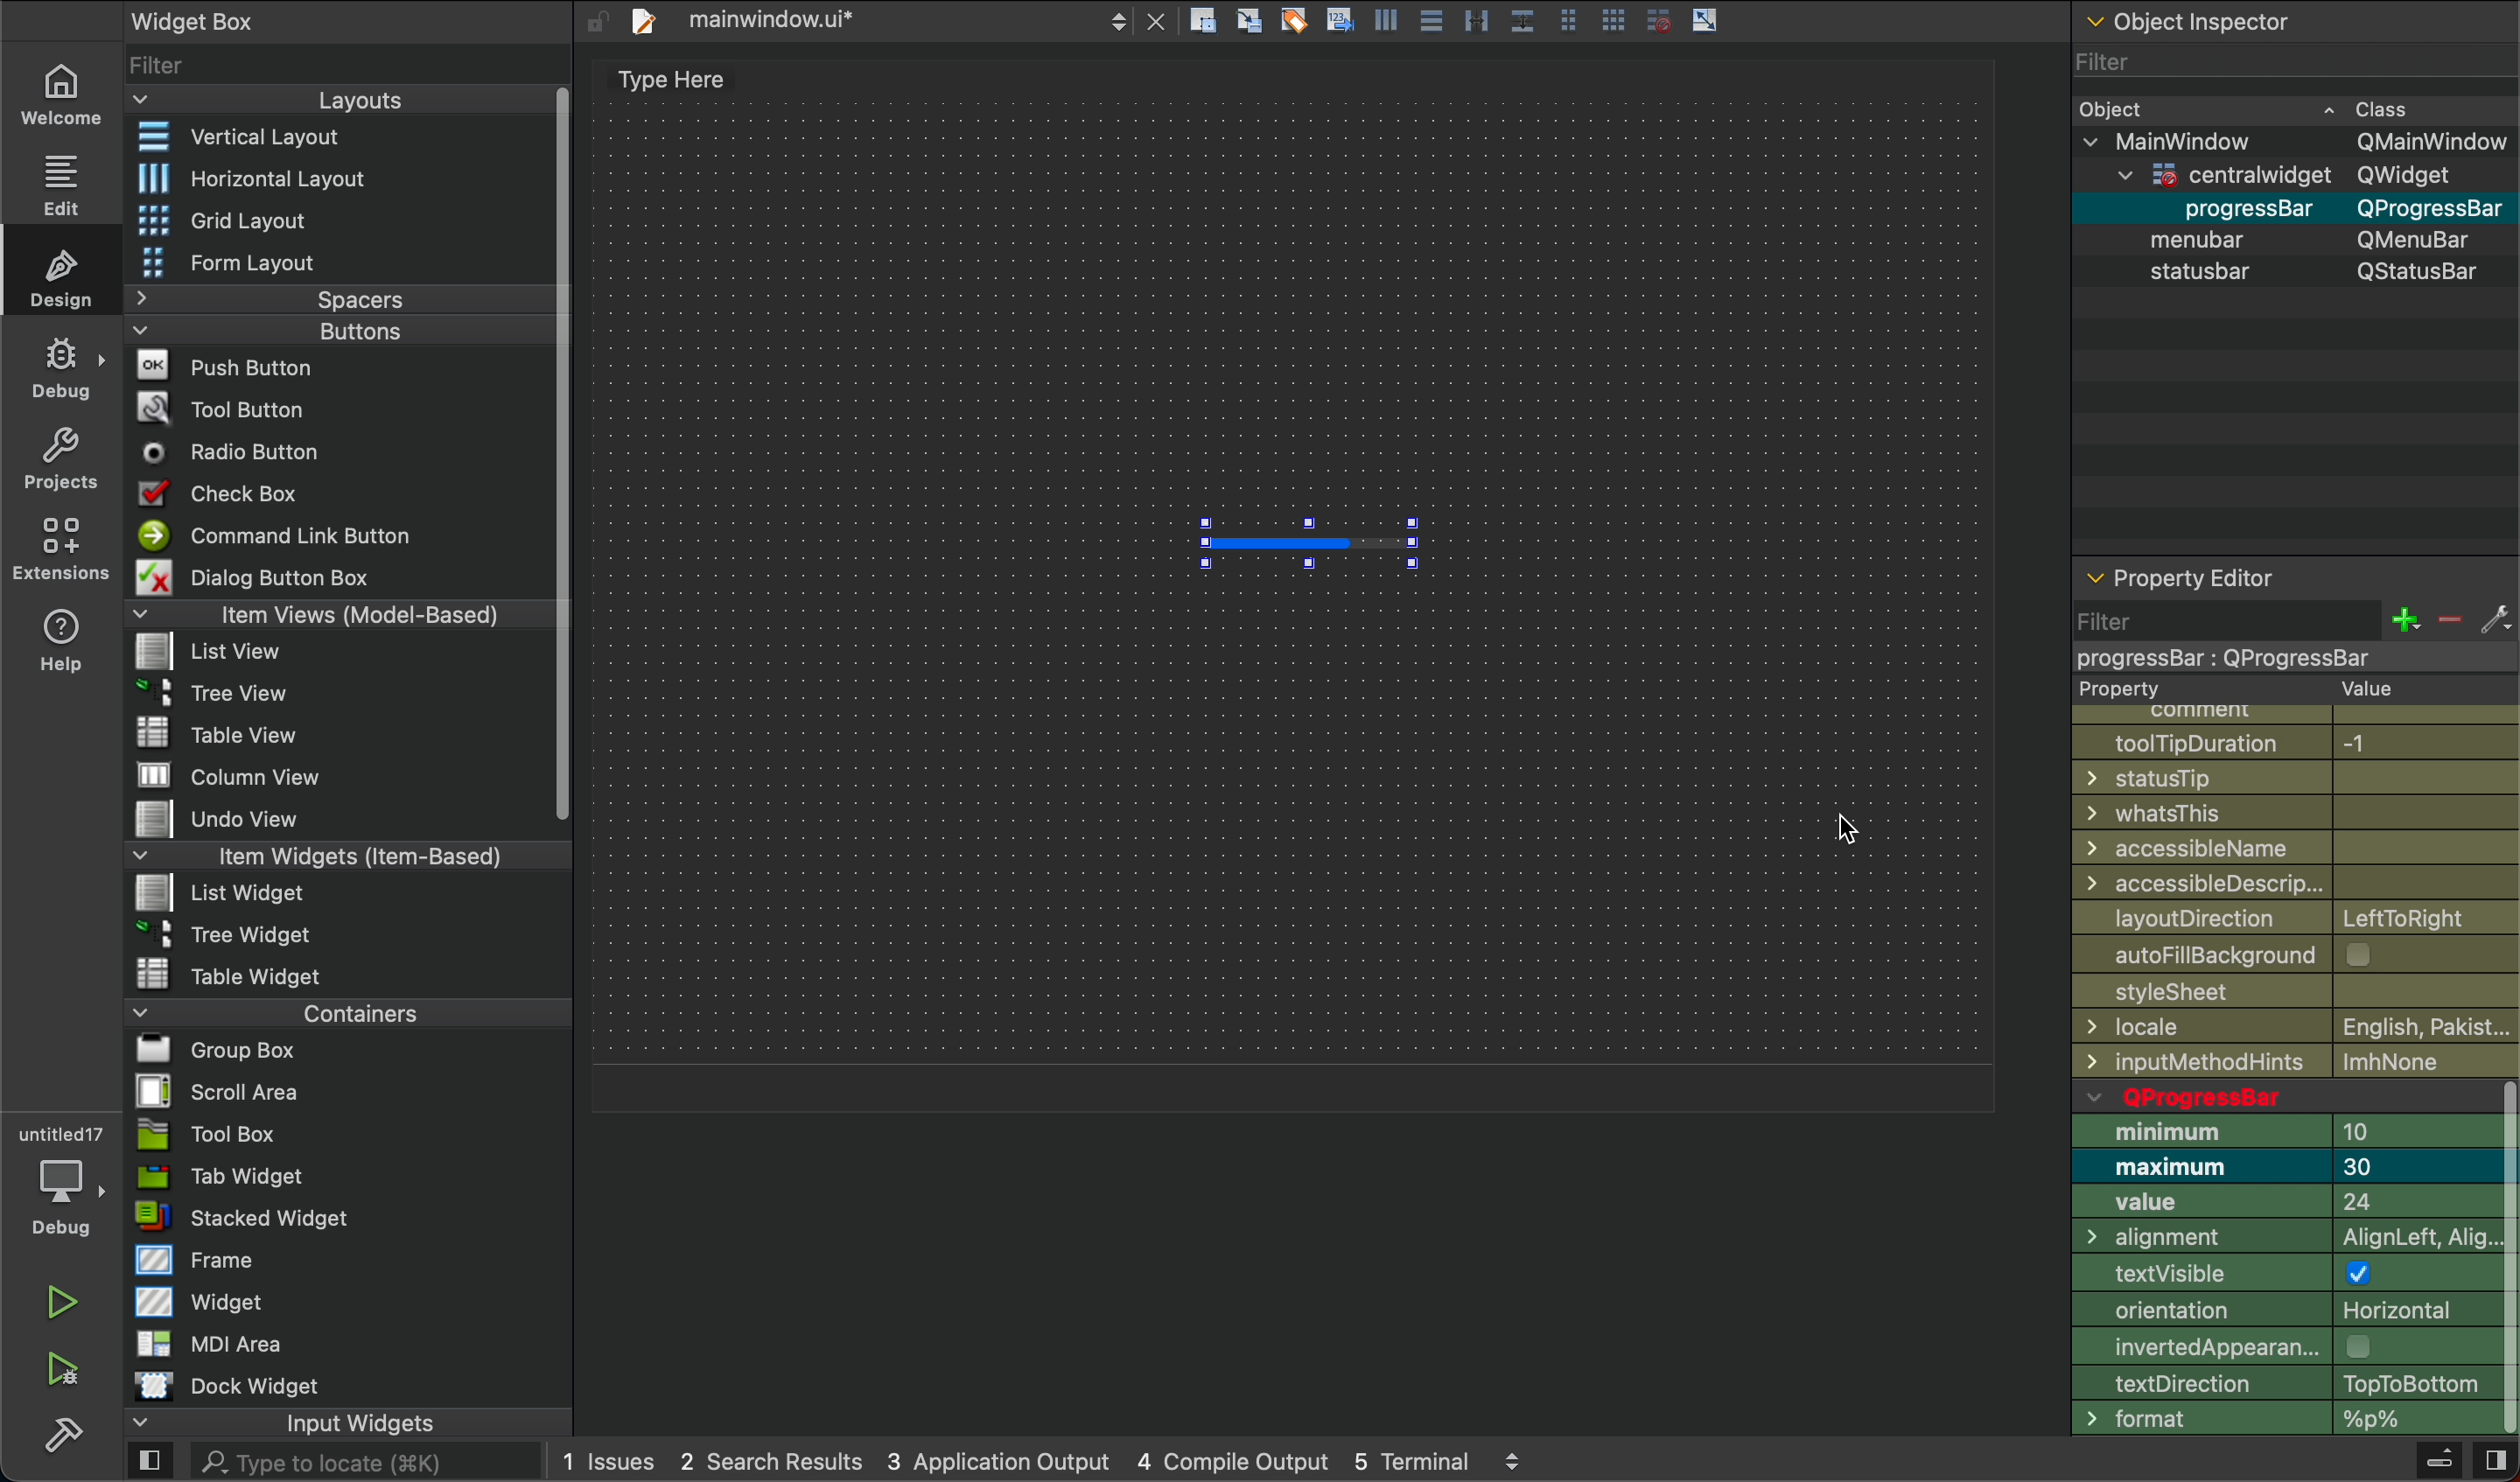 The width and height of the screenshot is (2520, 1482). I want to click on layout actions buttons, so click(1453, 24).